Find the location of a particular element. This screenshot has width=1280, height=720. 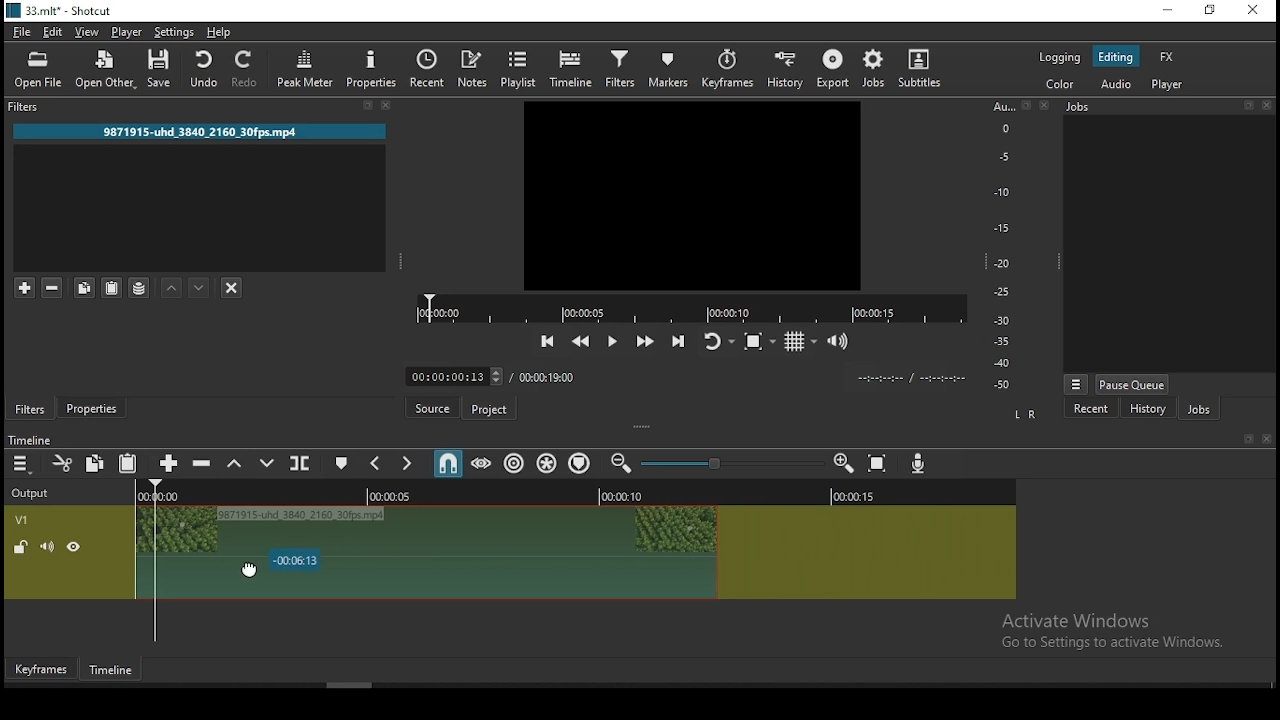

ripple is located at coordinates (516, 464).